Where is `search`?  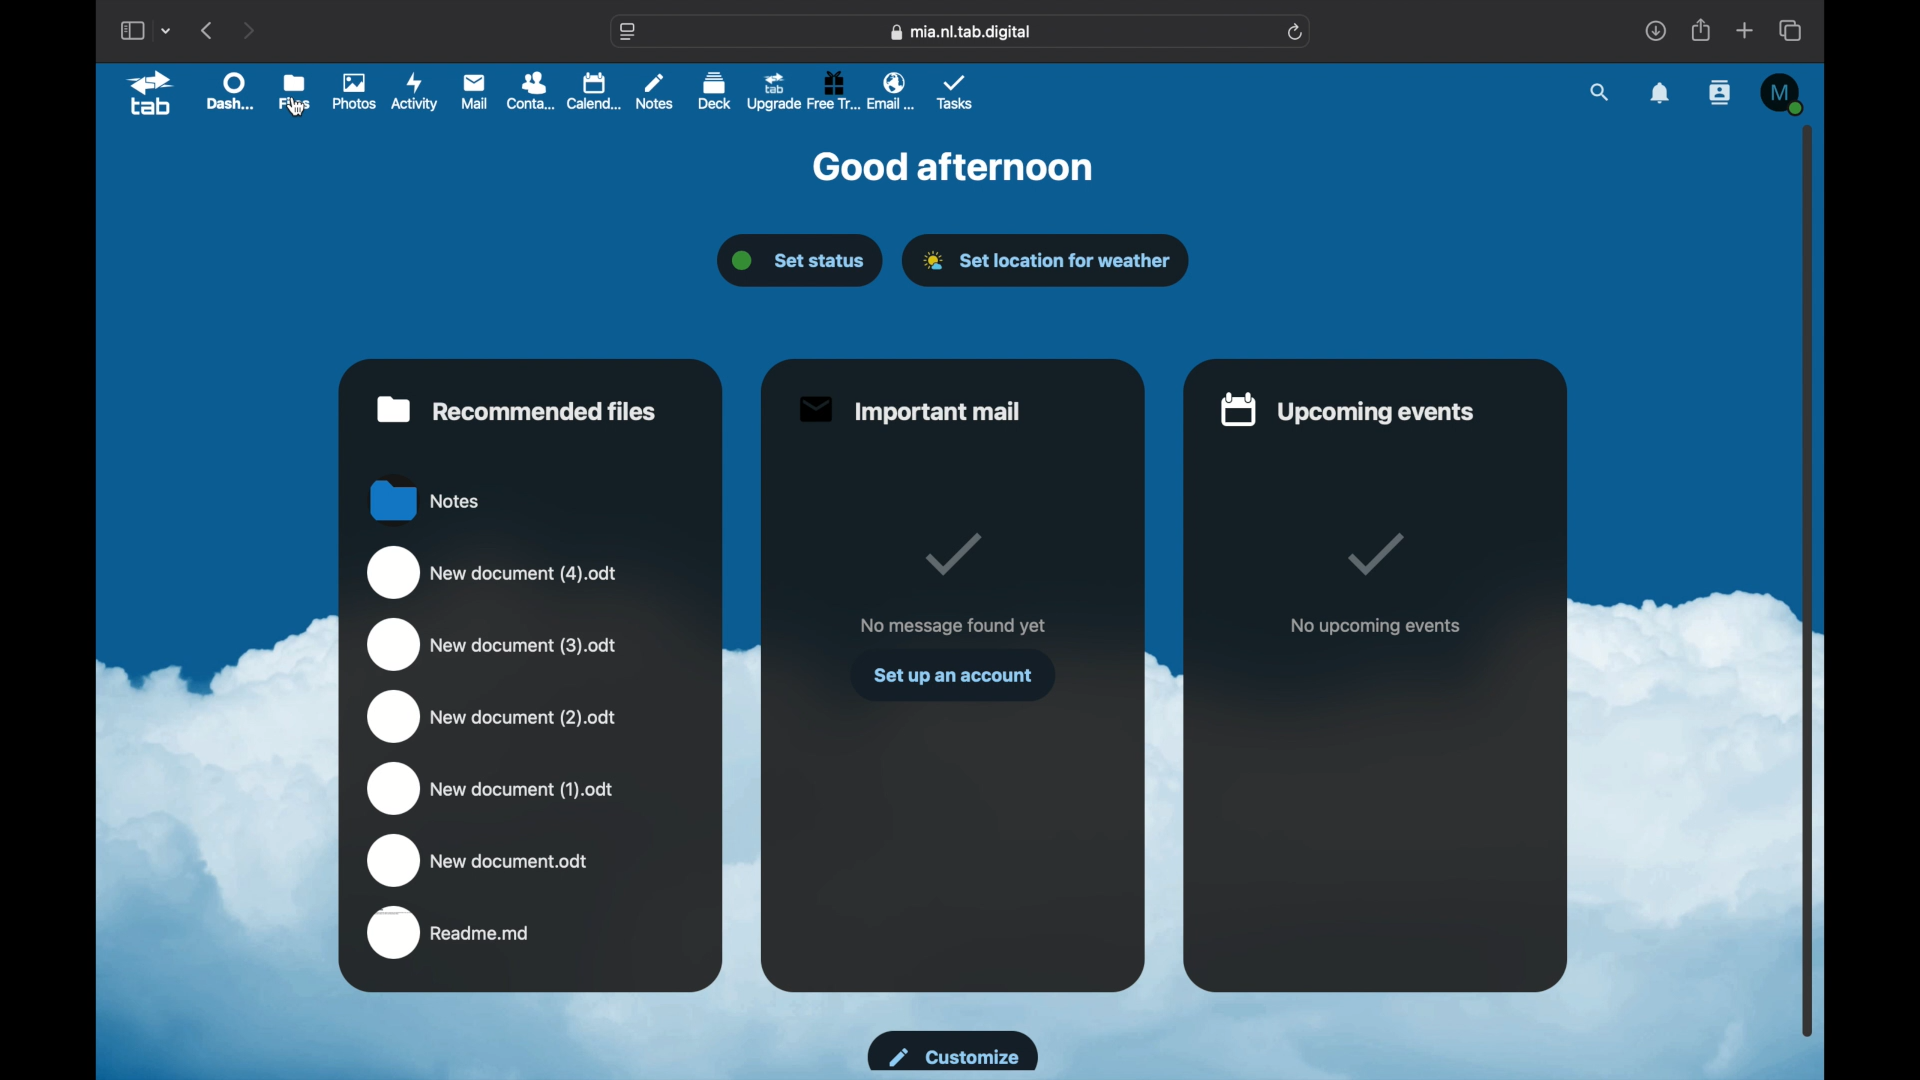 search is located at coordinates (1598, 92).